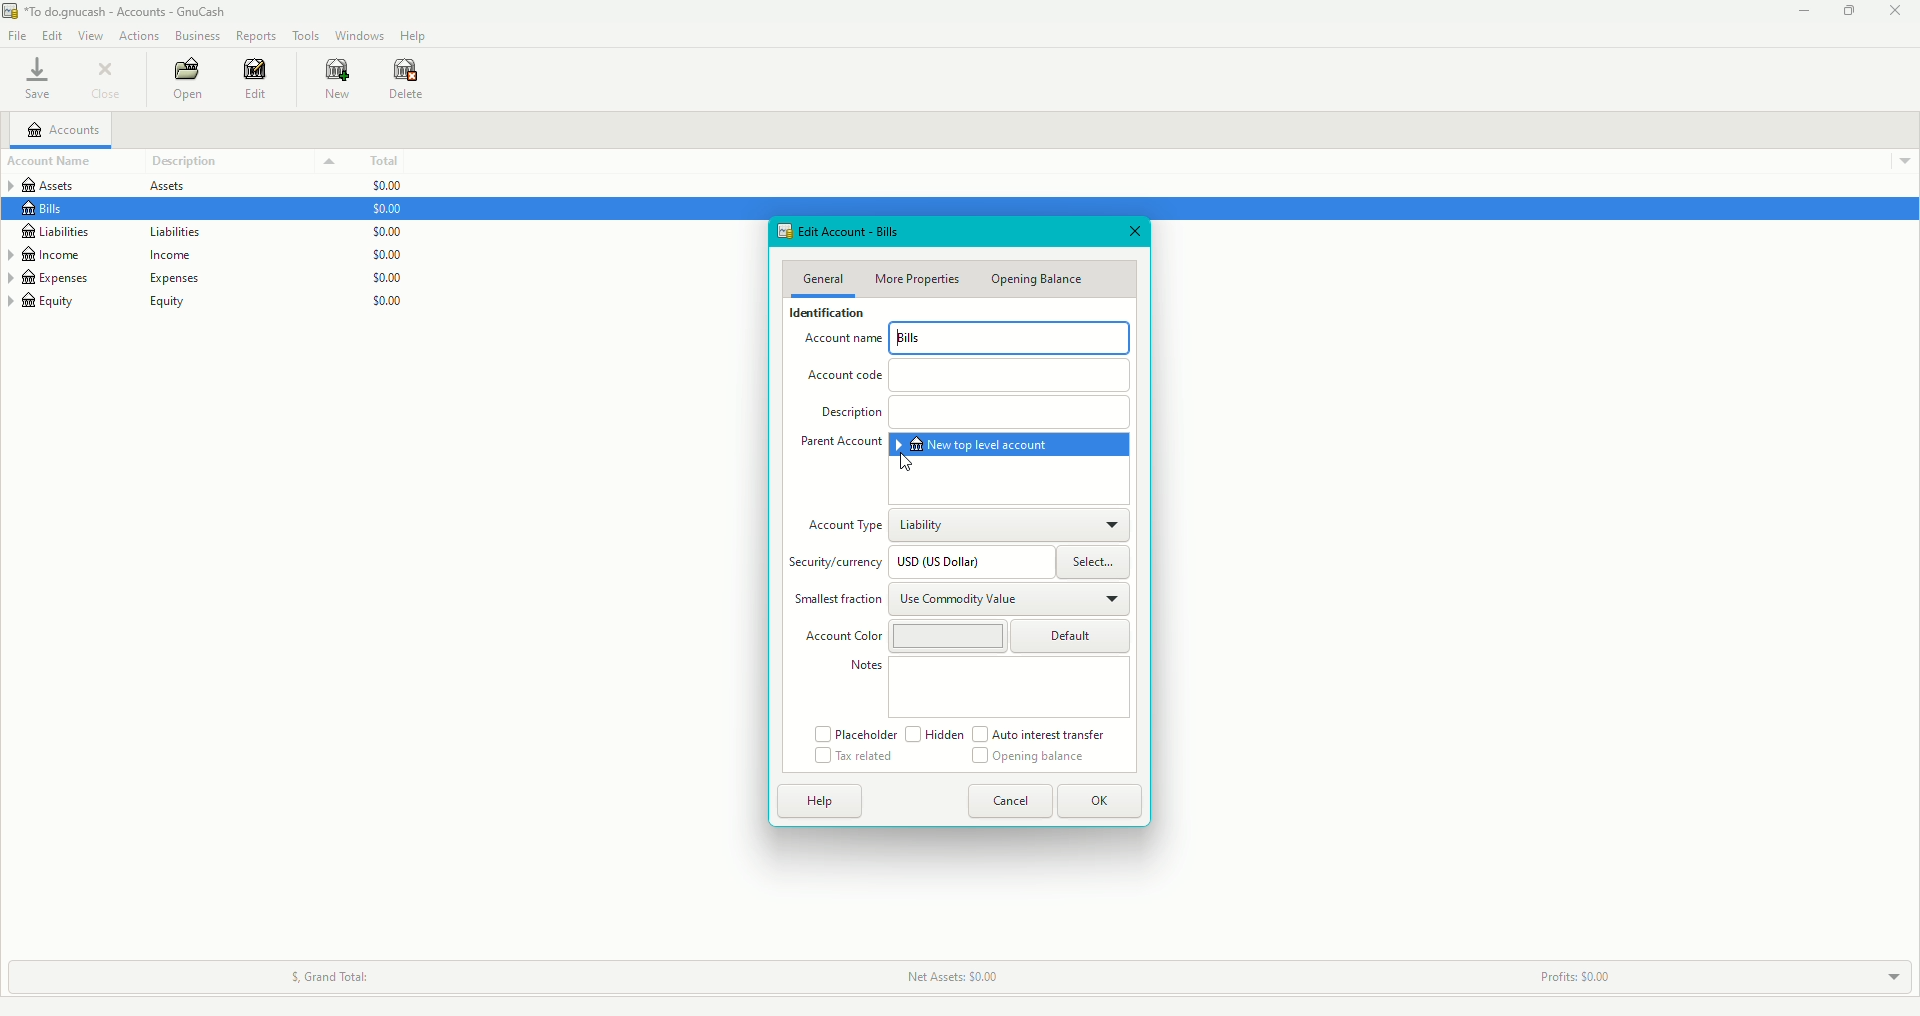  What do you see at coordinates (823, 280) in the screenshot?
I see `General` at bounding box center [823, 280].